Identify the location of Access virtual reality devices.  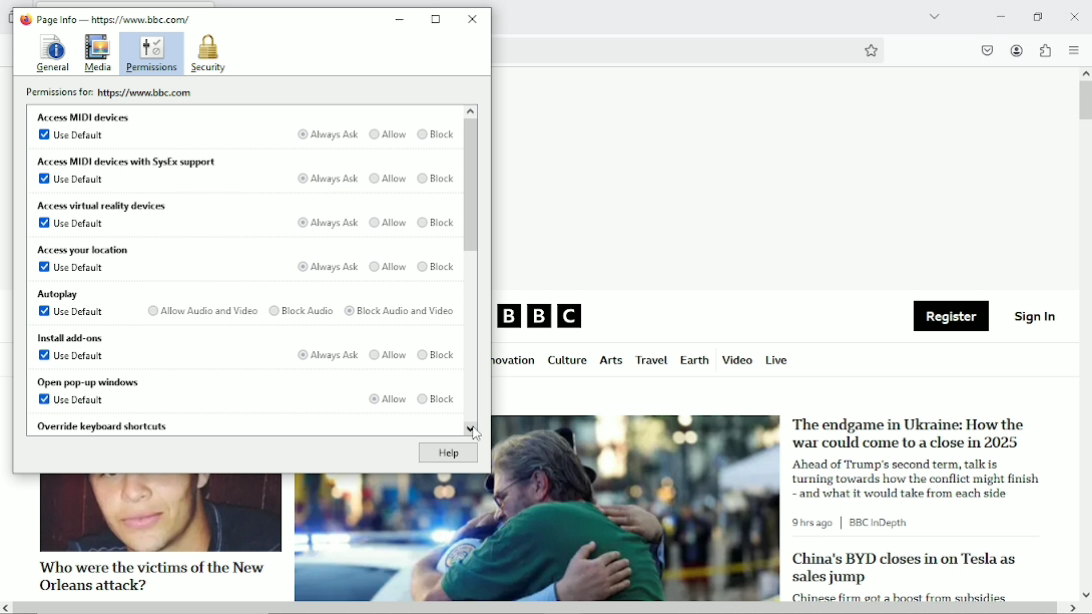
(105, 205).